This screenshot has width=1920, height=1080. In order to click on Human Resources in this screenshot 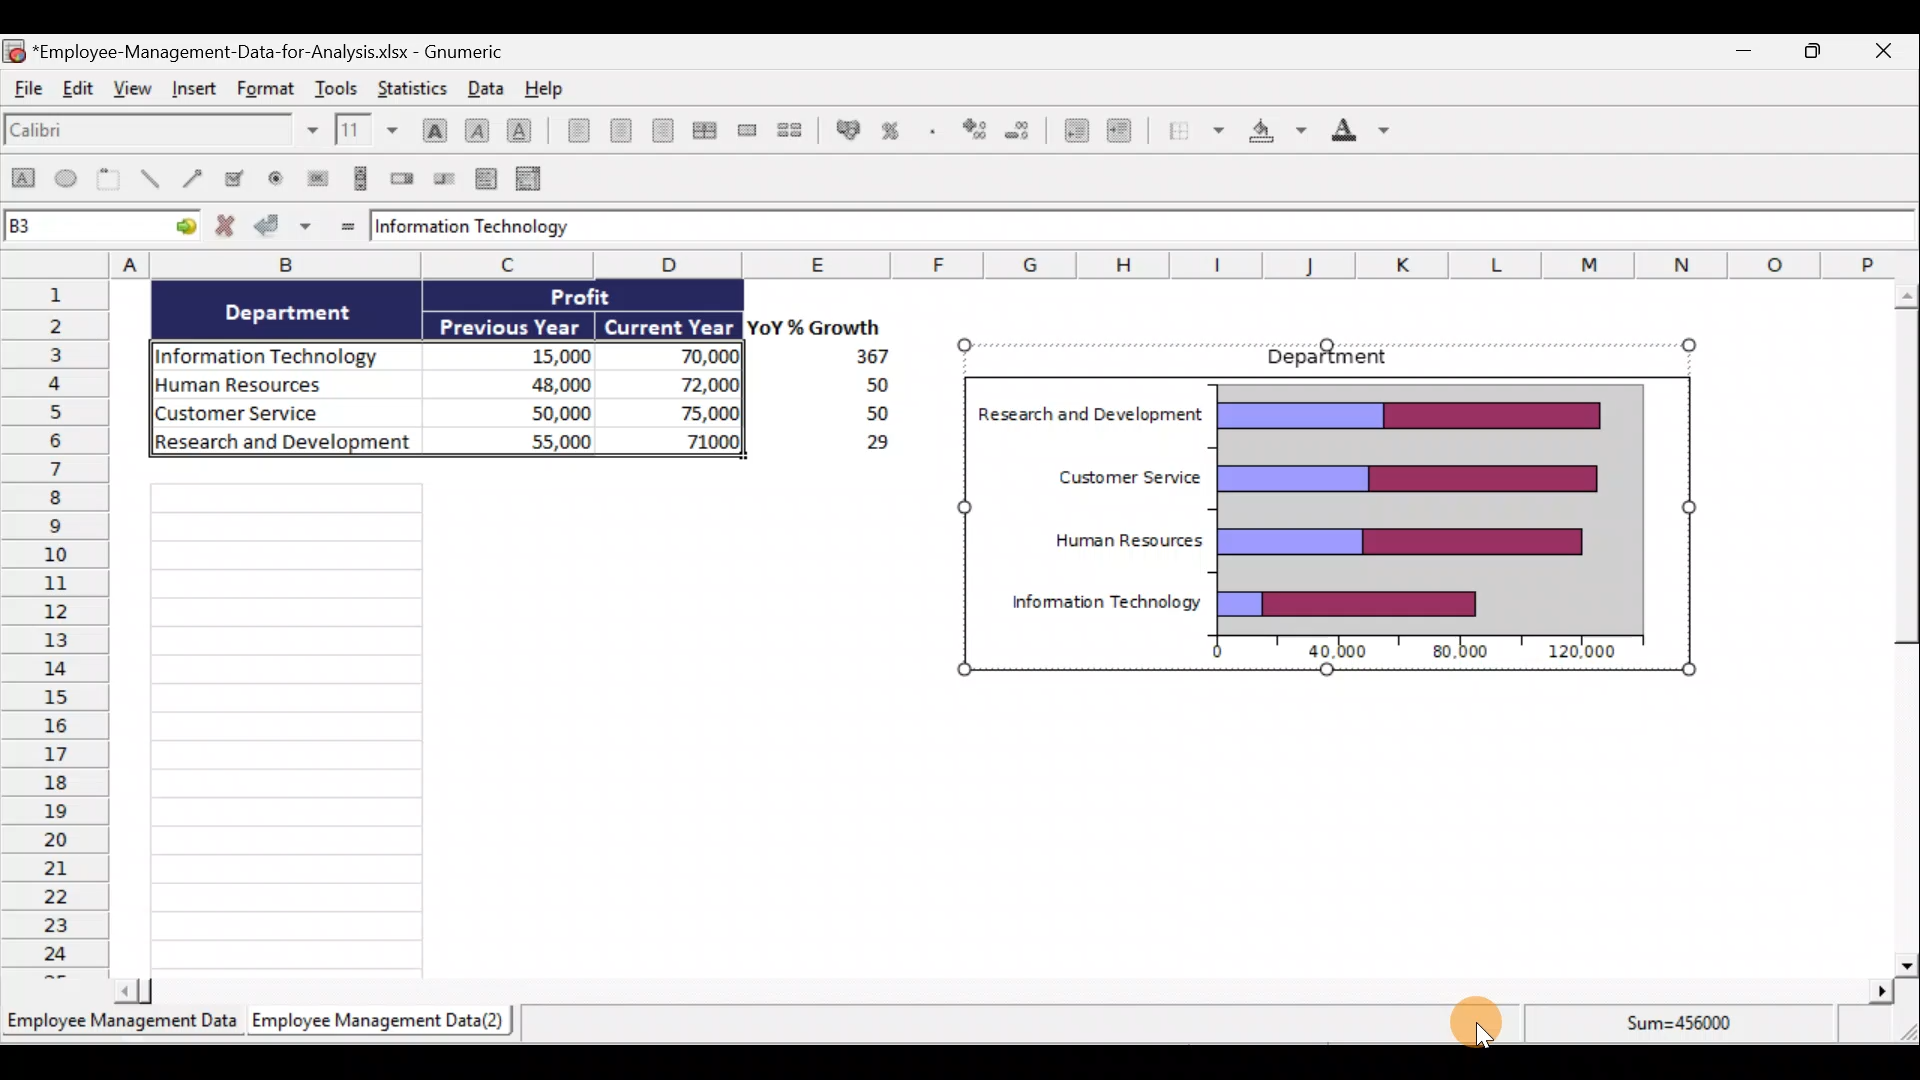, I will do `click(278, 386)`.